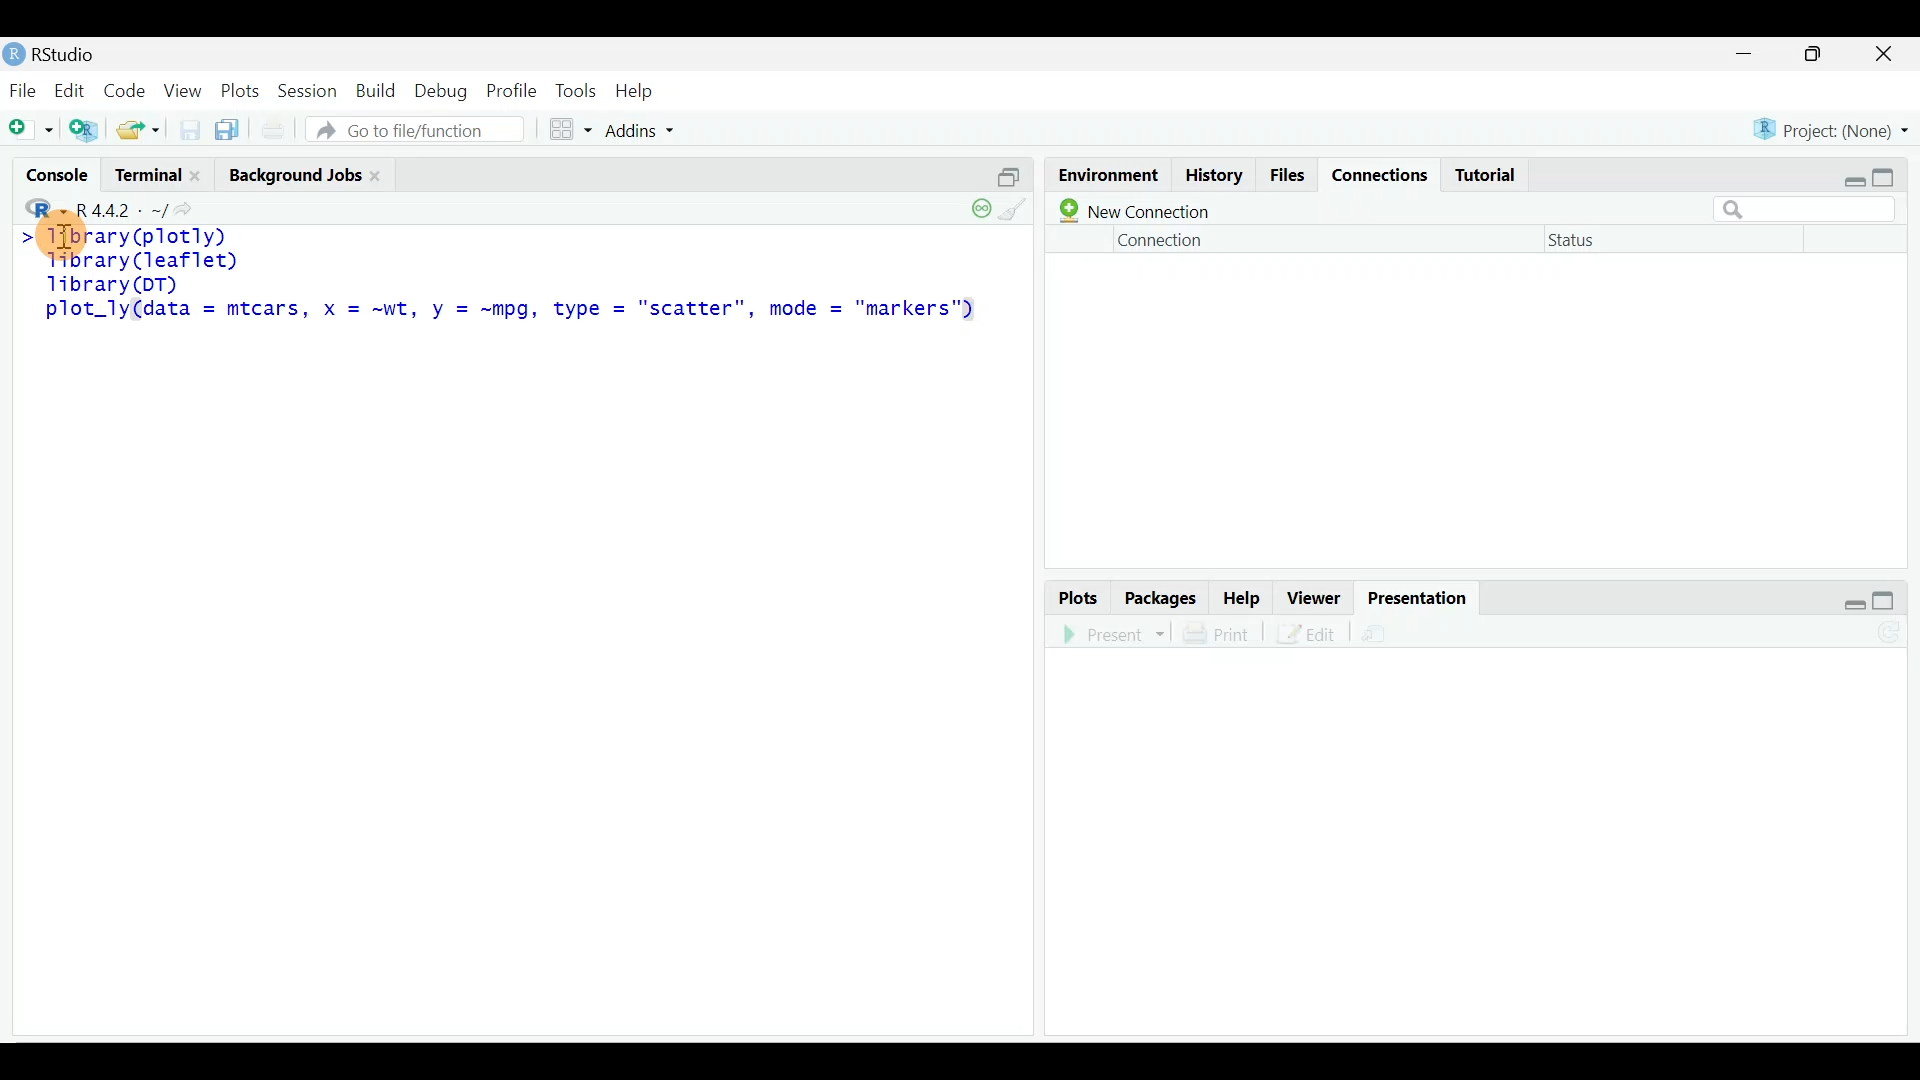 Image resolution: width=1920 pixels, height=1080 pixels. I want to click on View, so click(184, 90).